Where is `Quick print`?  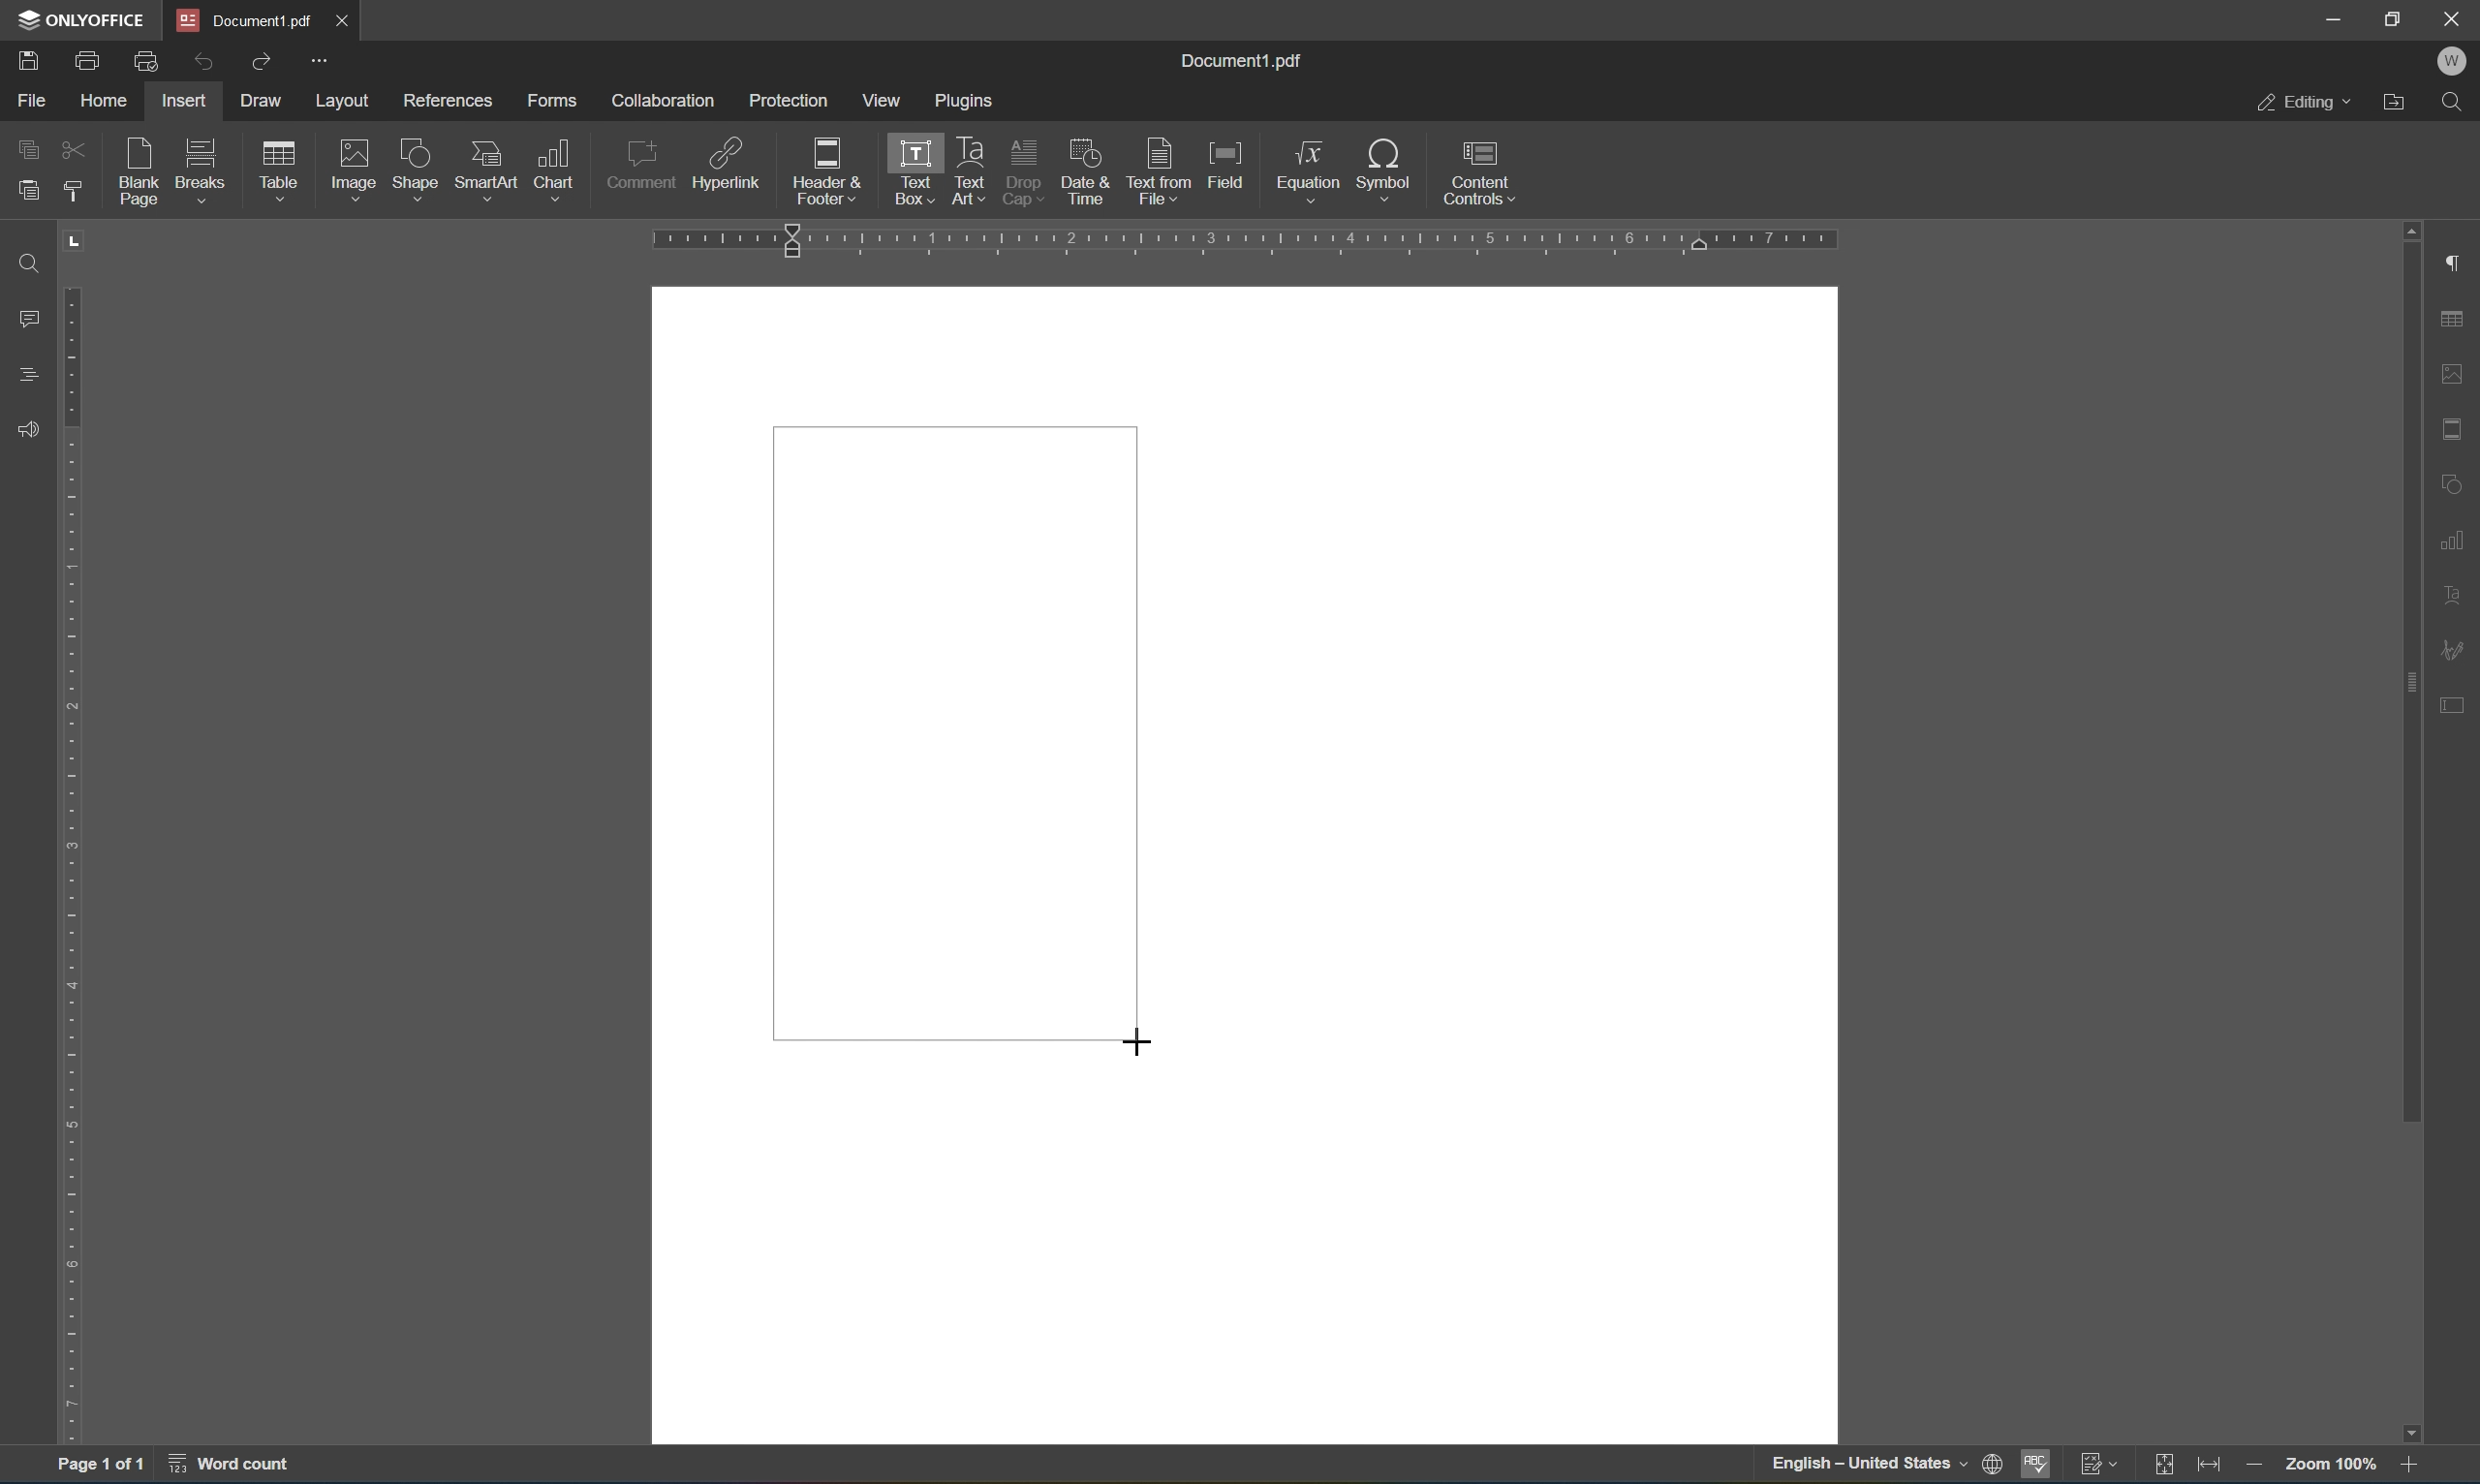 Quick print is located at coordinates (149, 58).